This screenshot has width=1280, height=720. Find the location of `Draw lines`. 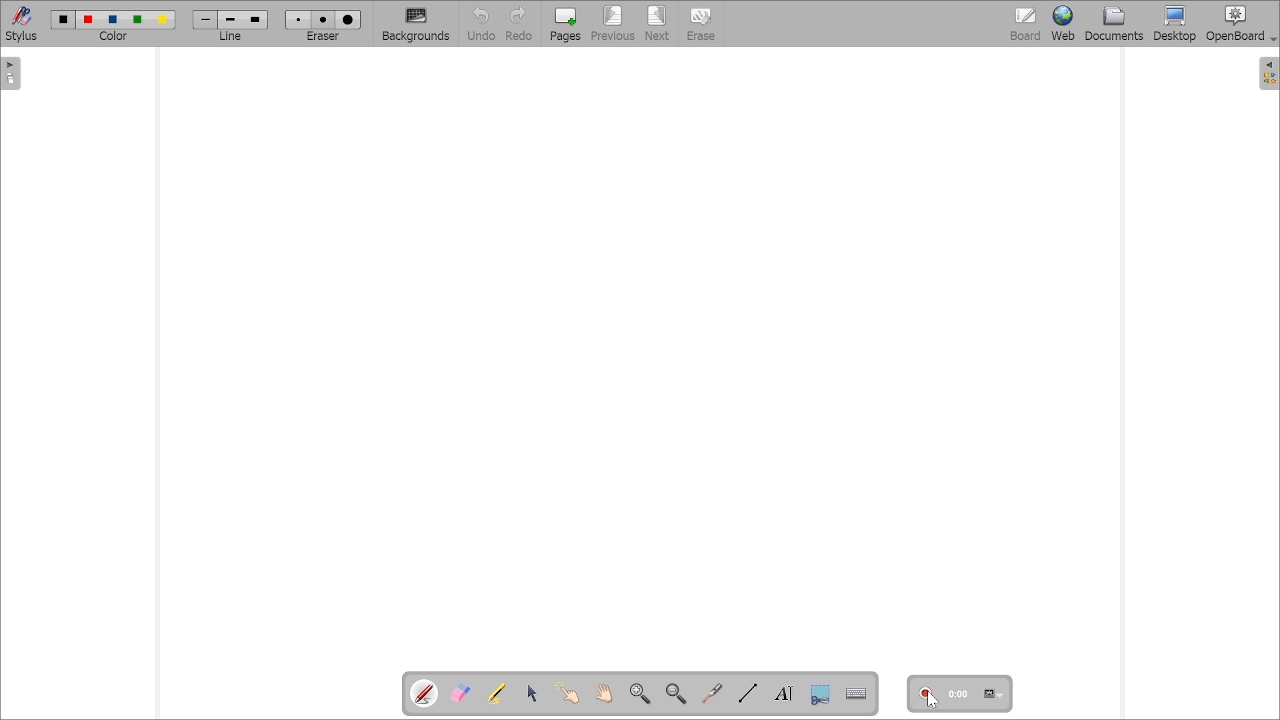

Draw lines is located at coordinates (747, 691).